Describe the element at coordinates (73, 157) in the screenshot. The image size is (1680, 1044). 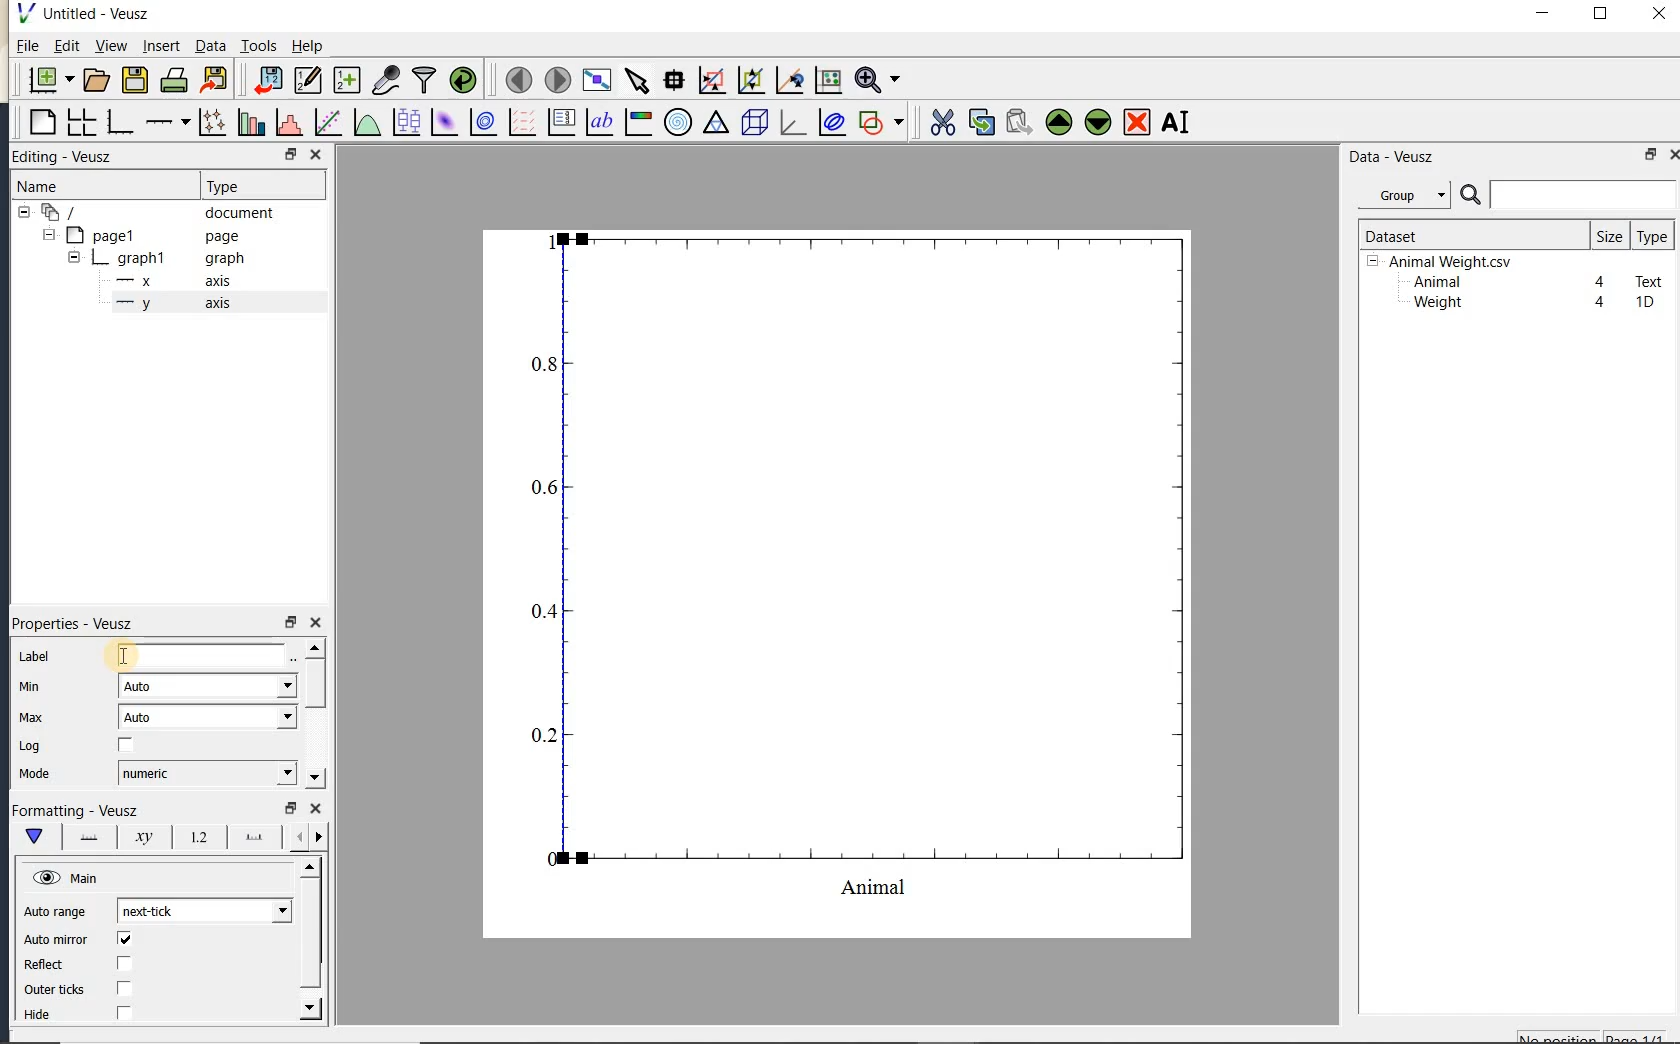
I see `Editing - Veusz` at that location.